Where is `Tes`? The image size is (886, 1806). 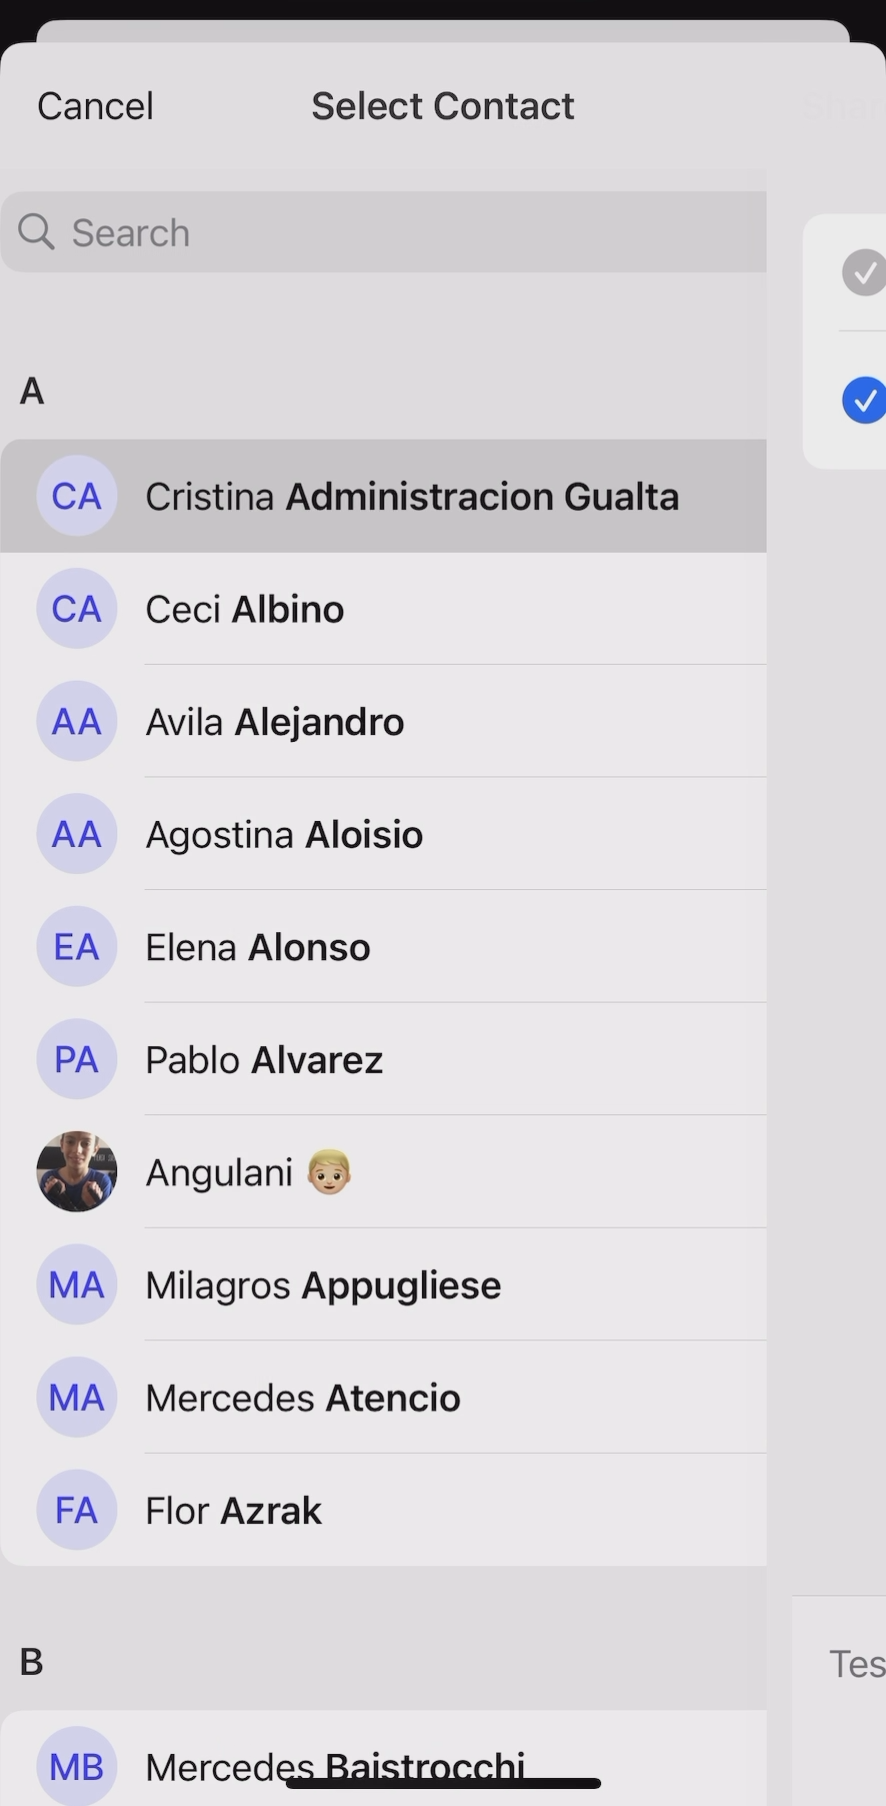 Tes is located at coordinates (851, 1658).